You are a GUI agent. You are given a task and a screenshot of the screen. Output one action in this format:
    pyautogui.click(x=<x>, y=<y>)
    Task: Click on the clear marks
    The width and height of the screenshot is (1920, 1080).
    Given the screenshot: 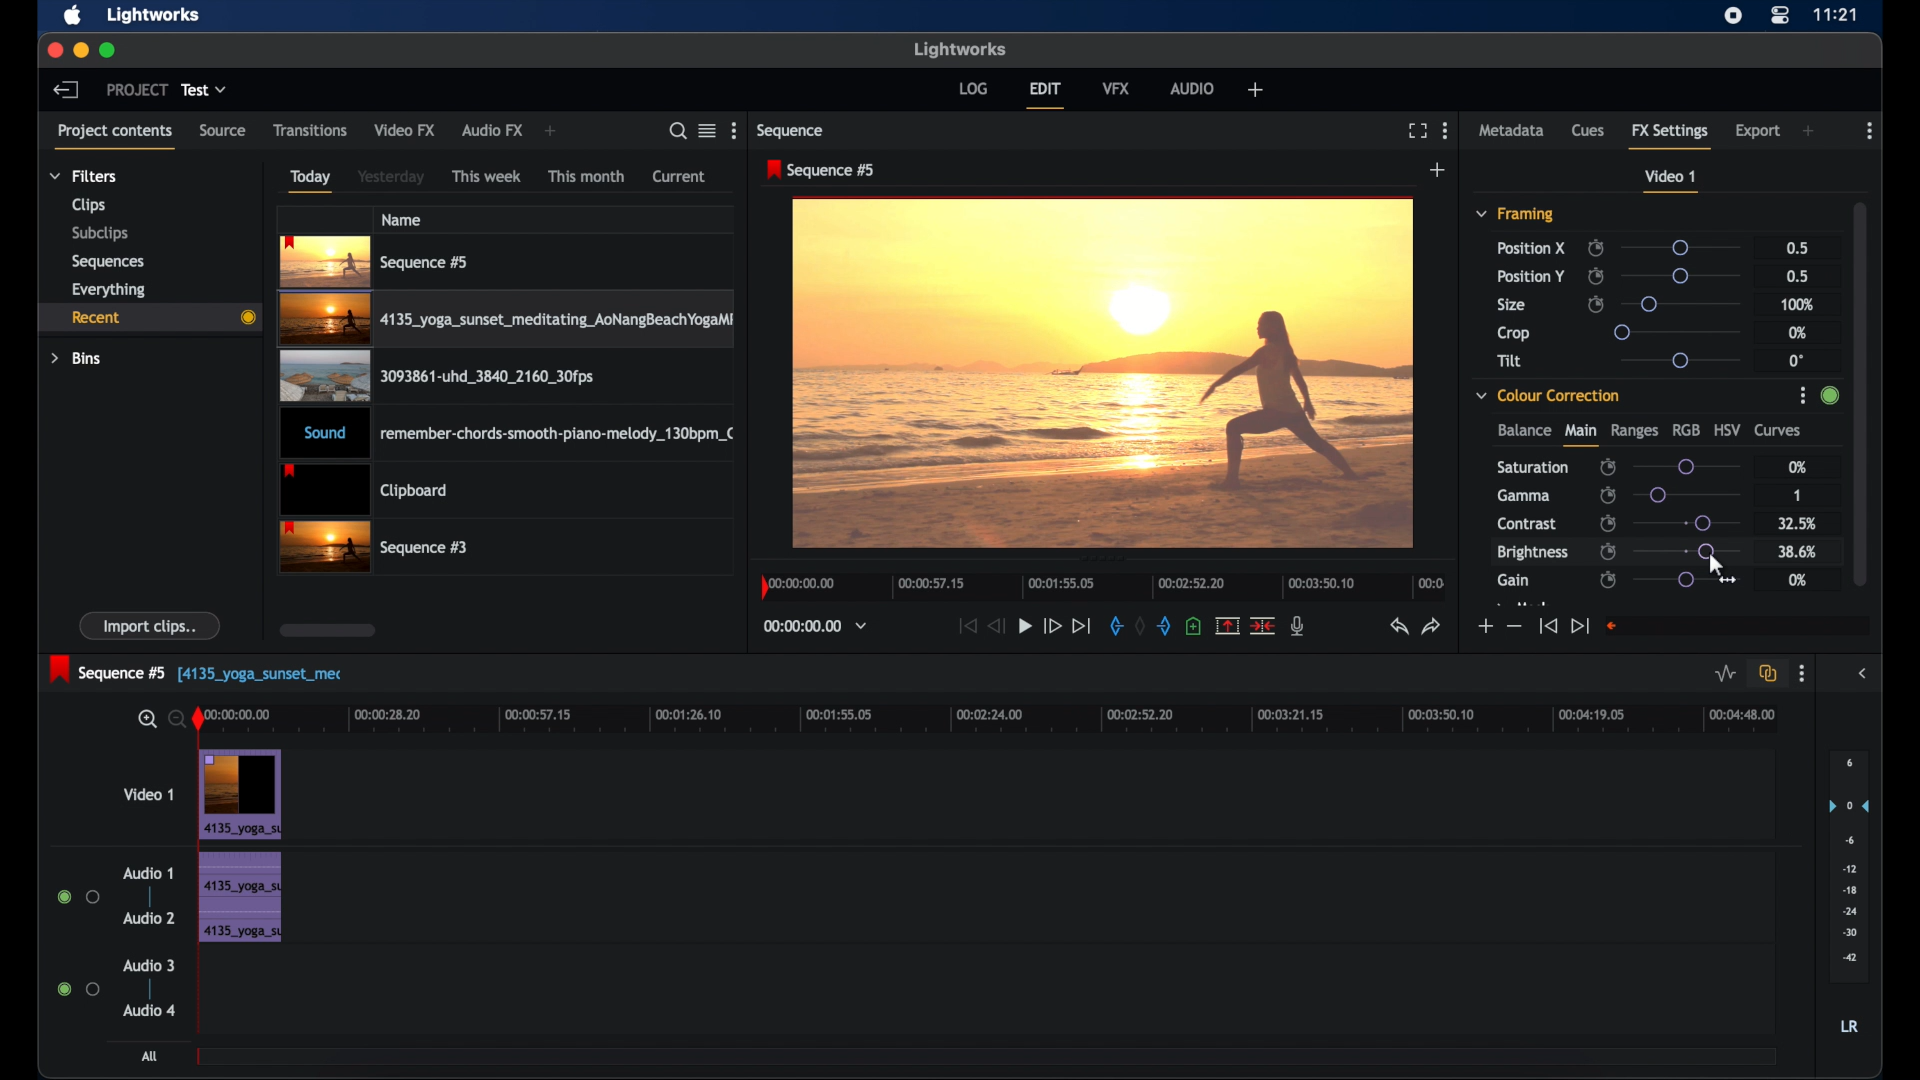 What is the action you would take?
    pyautogui.click(x=1140, y=627)
    